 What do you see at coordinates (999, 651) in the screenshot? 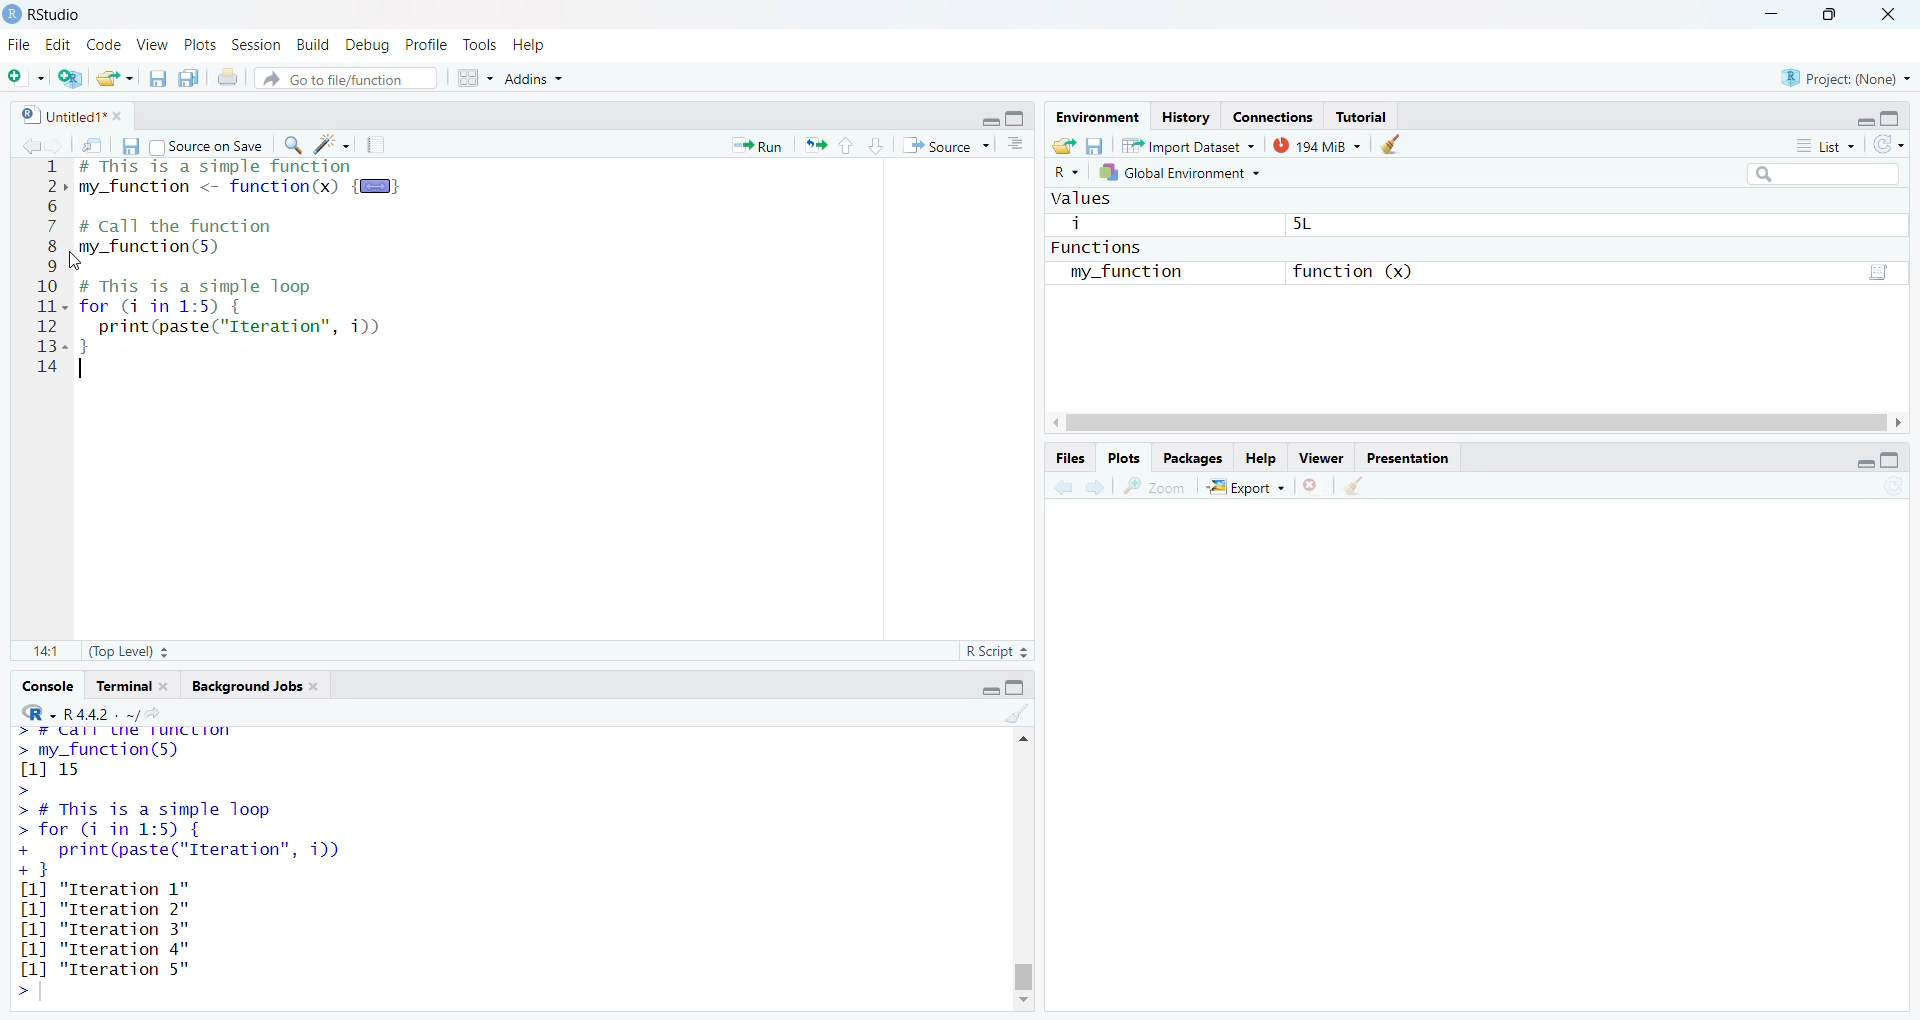
I see `R Script` at bounding box center [999, 651].